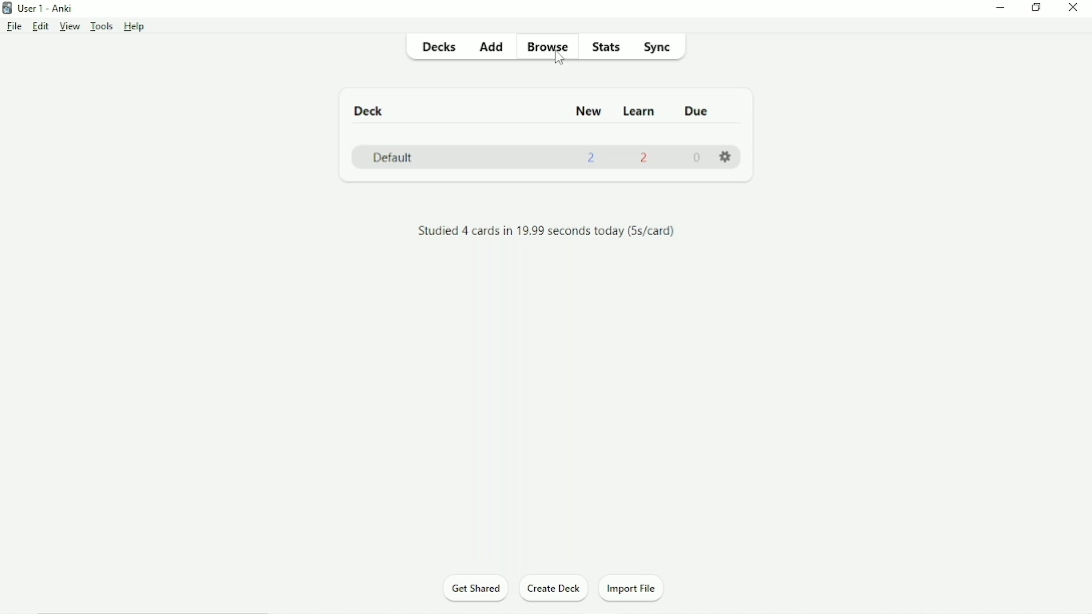 The height and width of the screenshot is (614, 1092). What do you see at coordinates (1074, 8) in the screenshot?
I see `Close` at bounding box center [1074, 8].